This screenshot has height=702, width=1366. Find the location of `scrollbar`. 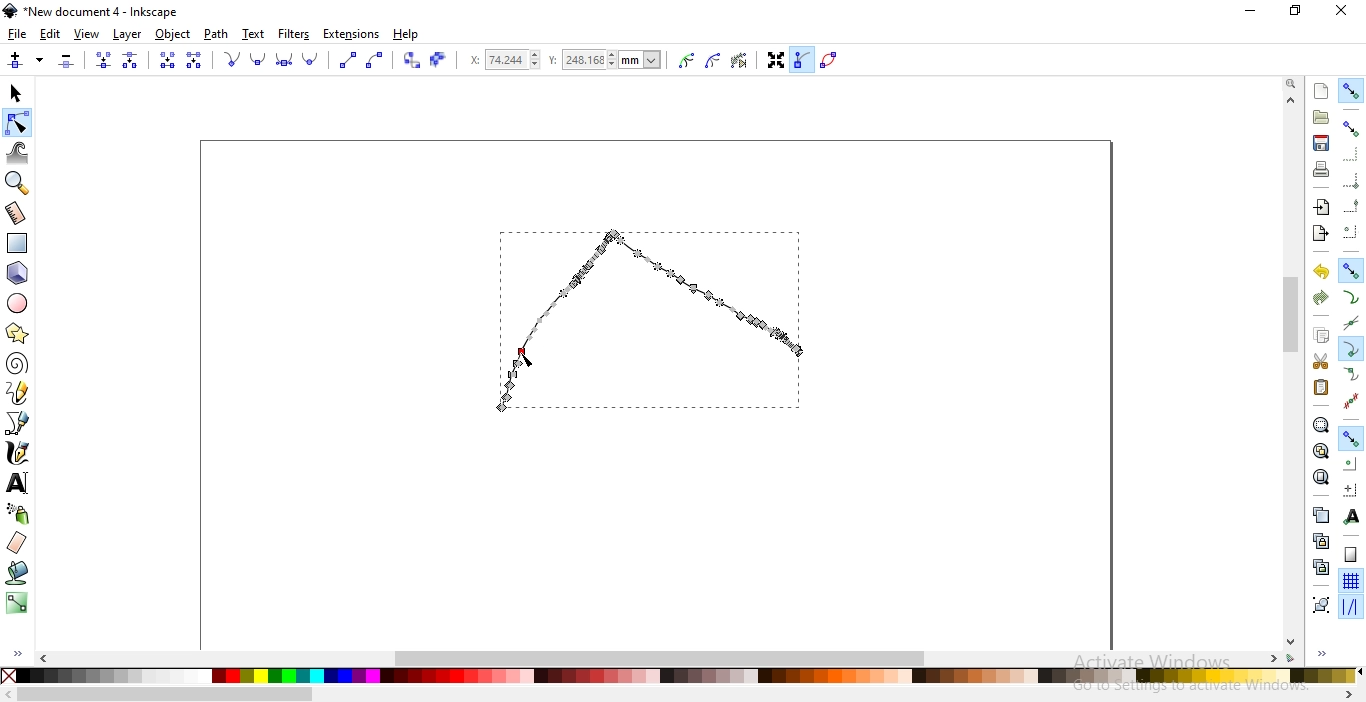

scrollbar is located at coordinates (166, 696).